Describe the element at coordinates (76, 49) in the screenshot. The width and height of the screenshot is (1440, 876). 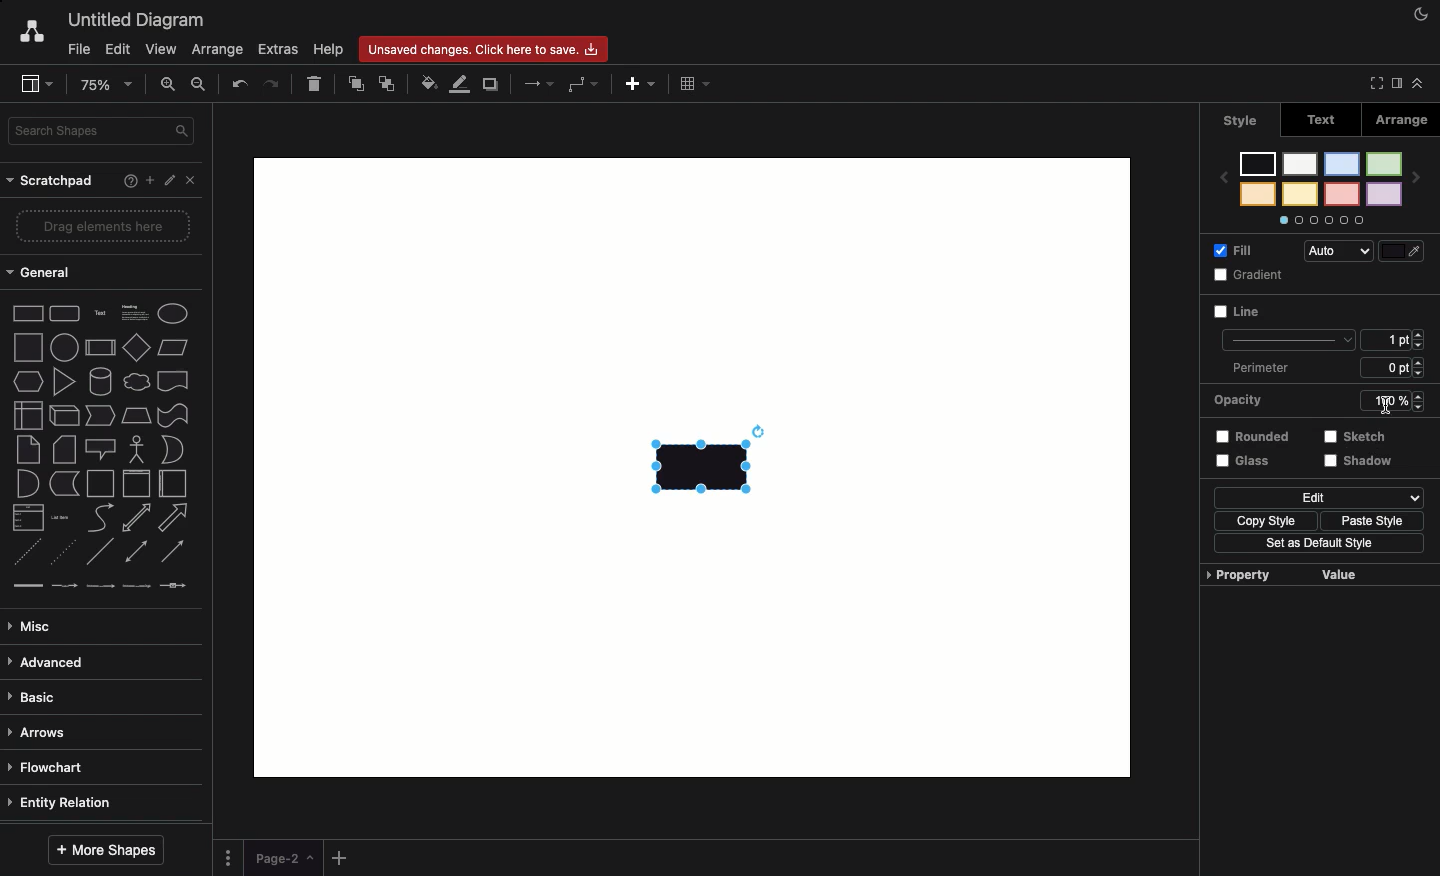
I see `File` at that location.